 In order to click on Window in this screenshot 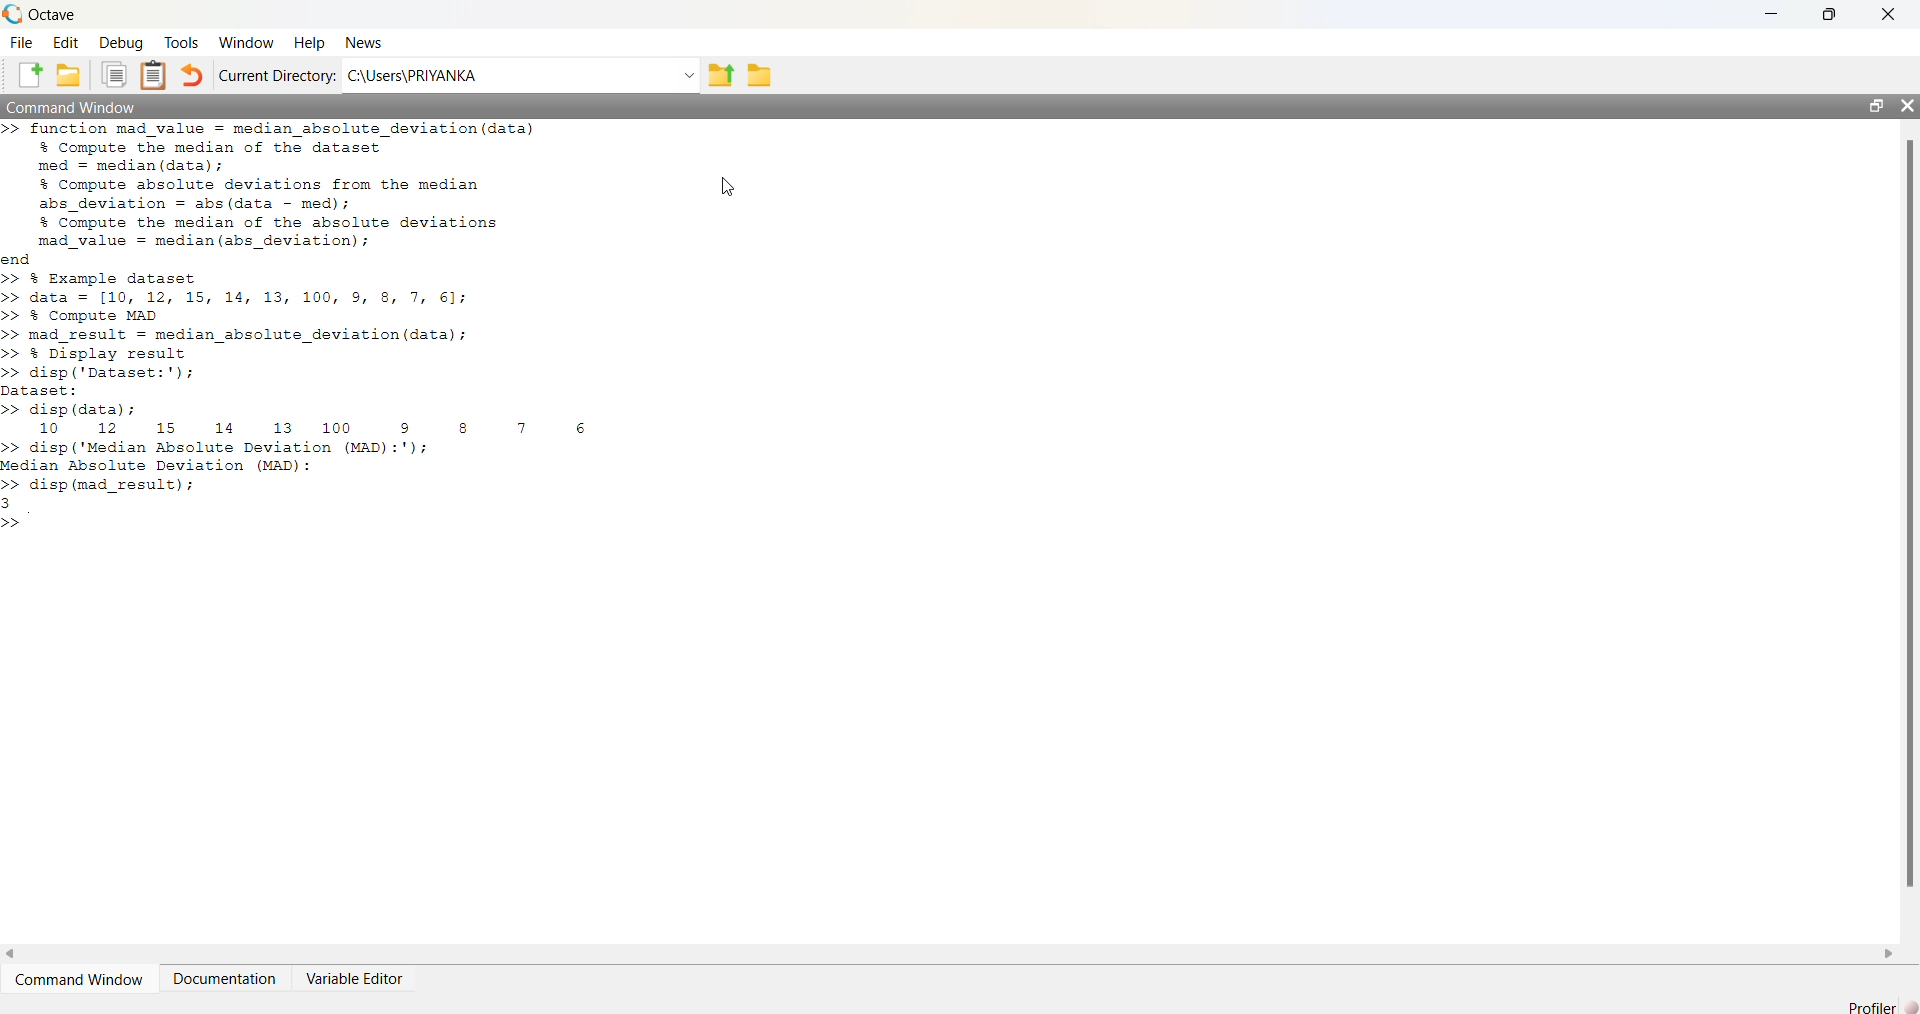, I will do `click(247, 42)`.